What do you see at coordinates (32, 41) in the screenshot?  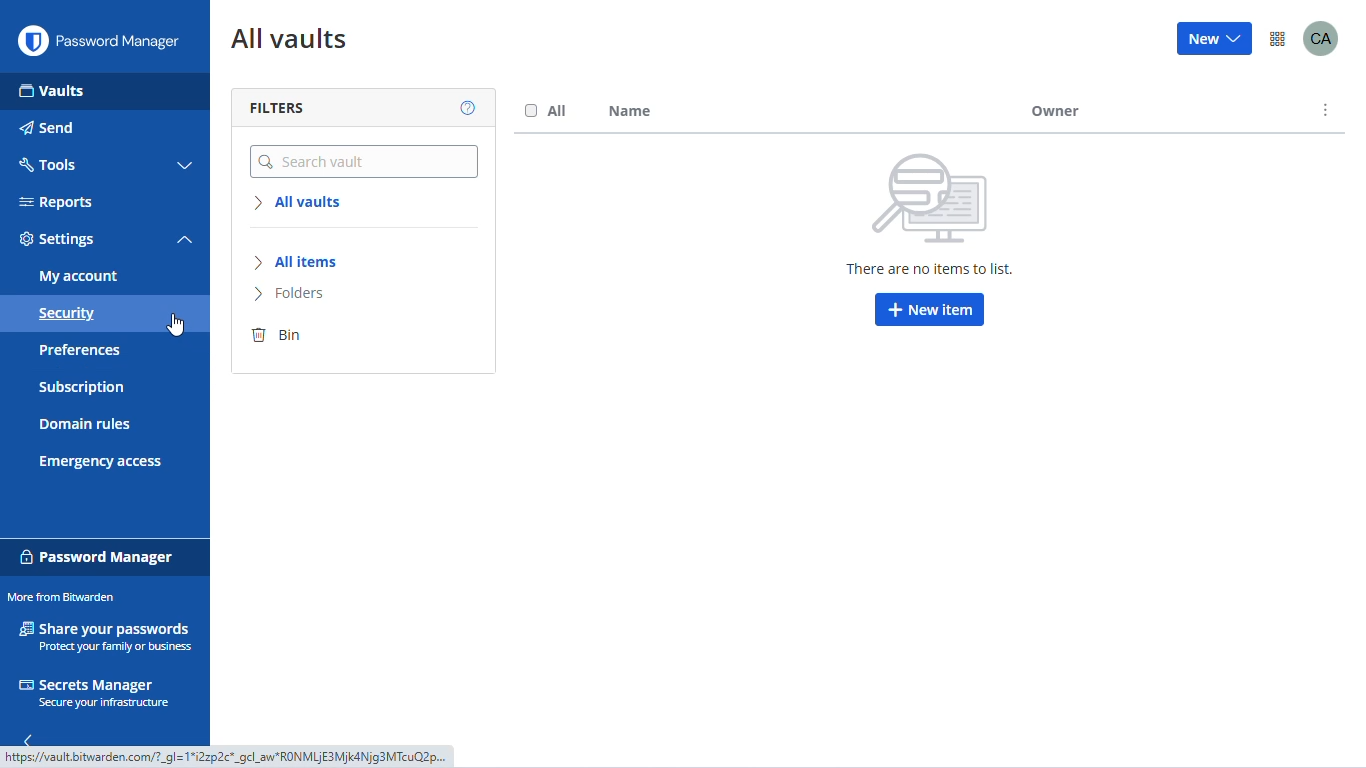 I see `logo` at bounding box center [32, 41].